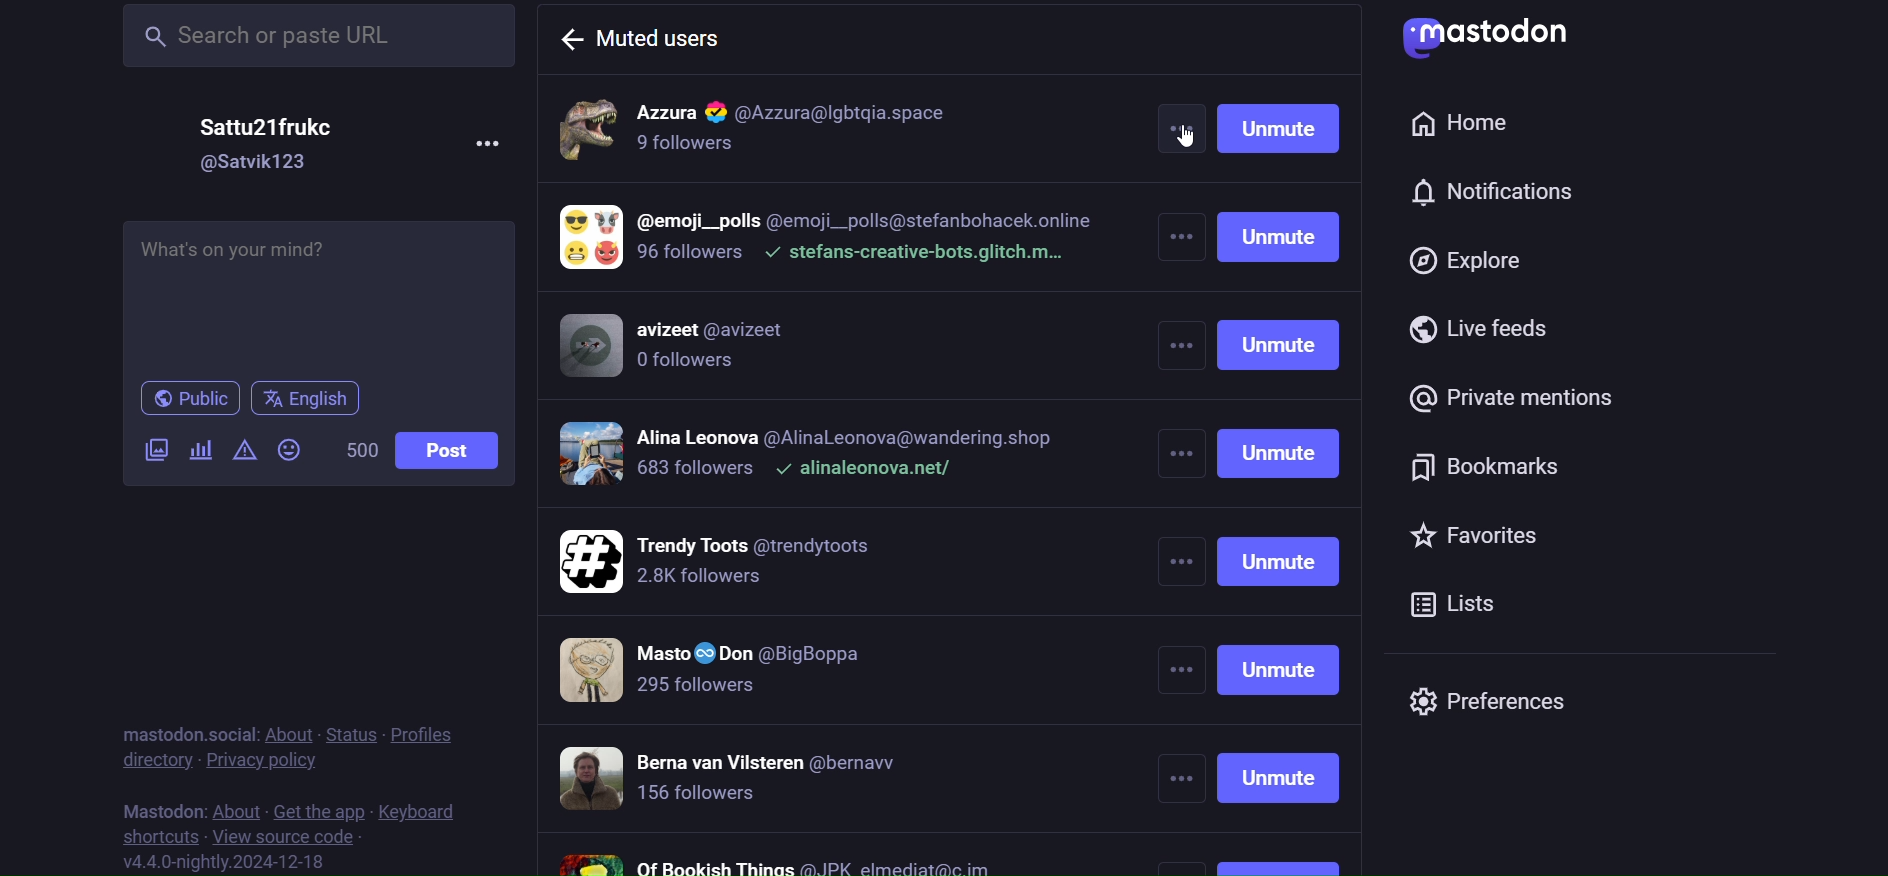 The image size is (1888, 876). Describe the element at coordinates (831, 239) in the screenshot. I see `muted accounts 2` at that location.